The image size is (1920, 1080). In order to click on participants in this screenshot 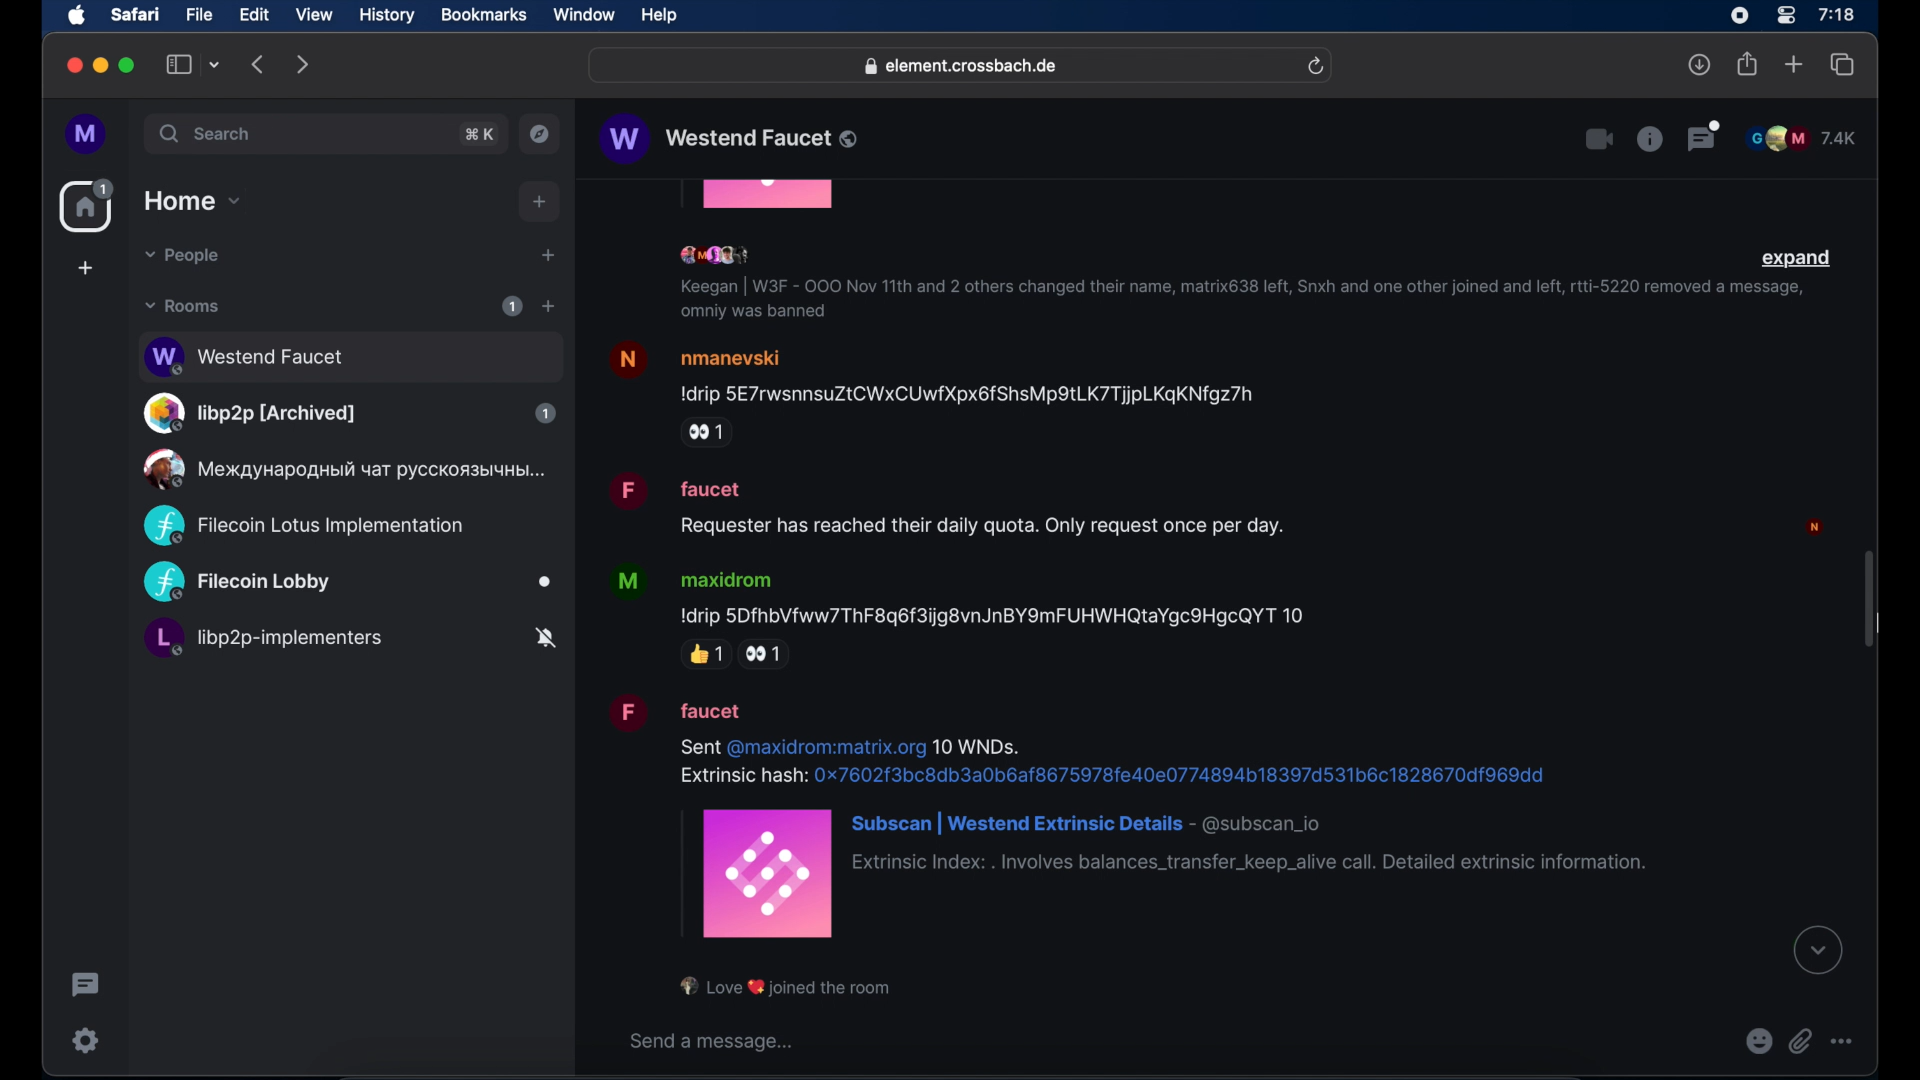, I will do `click(1801, 138)`.